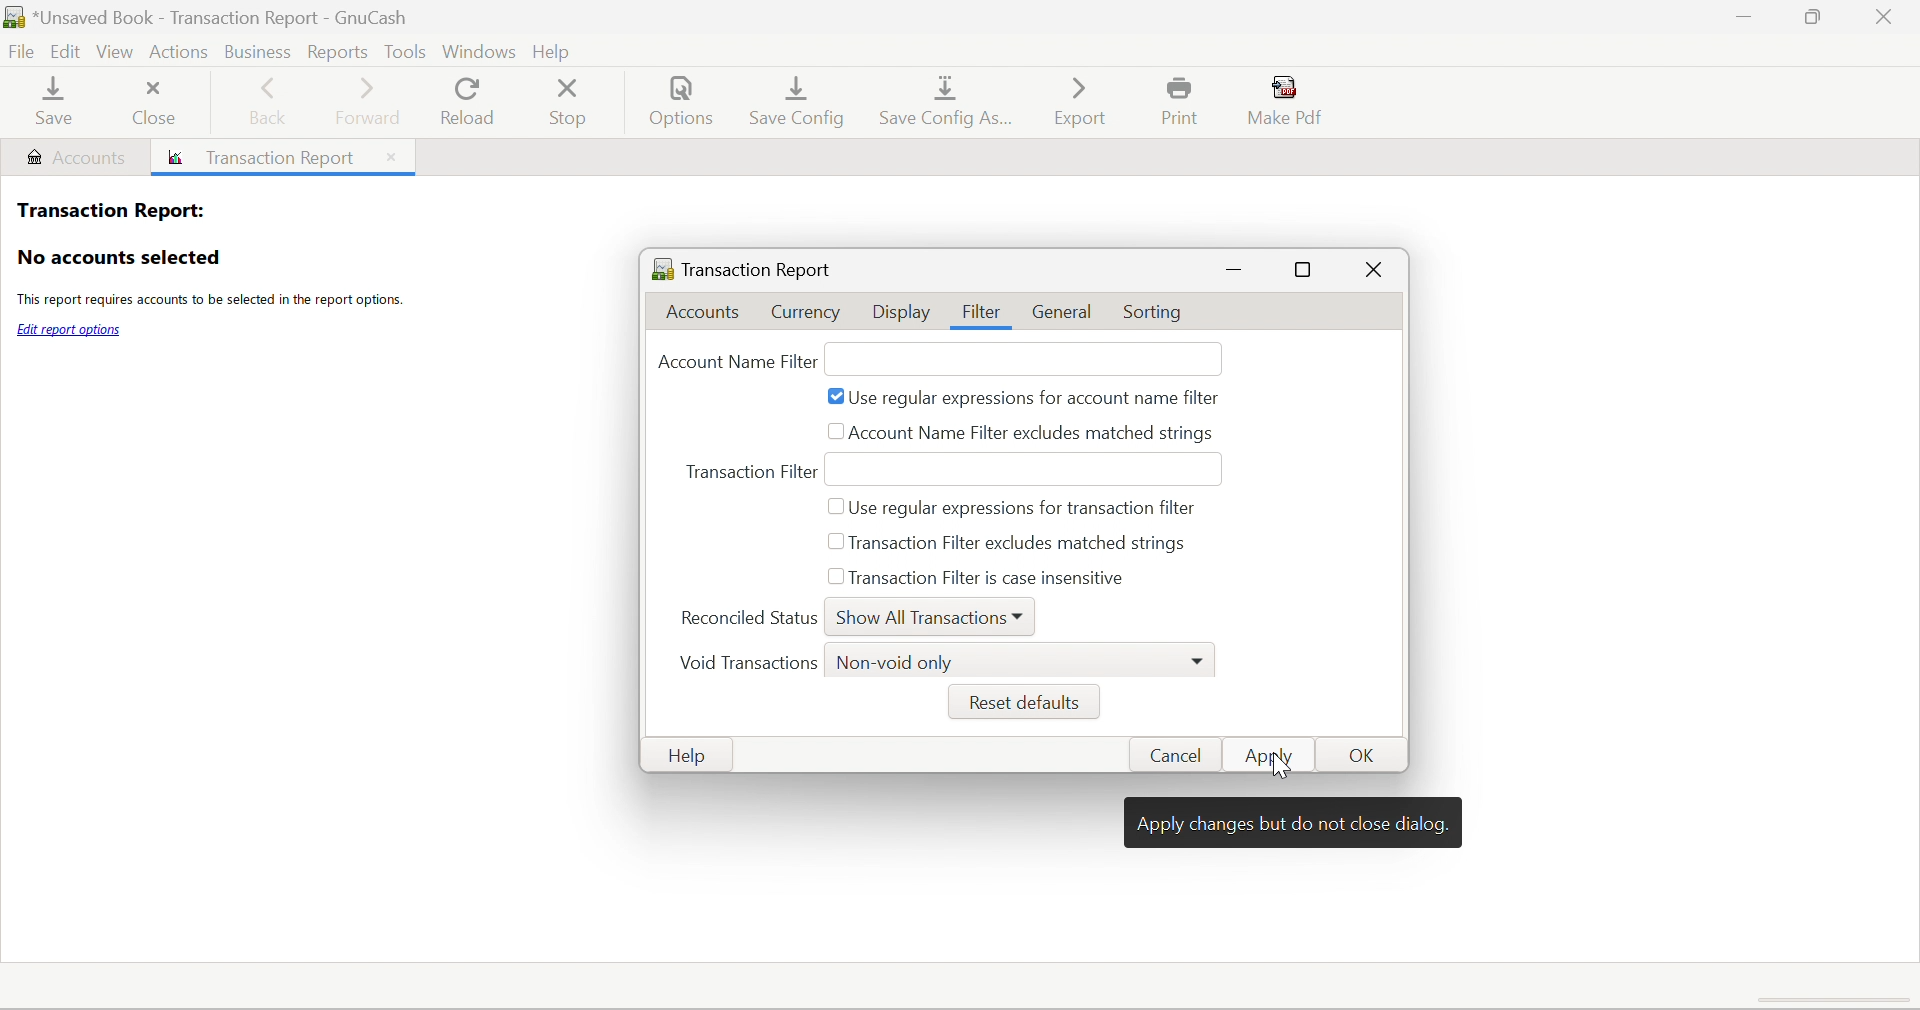  Describe the element at coordinates (118, 53) in the screenshot. I see `View` at that location.